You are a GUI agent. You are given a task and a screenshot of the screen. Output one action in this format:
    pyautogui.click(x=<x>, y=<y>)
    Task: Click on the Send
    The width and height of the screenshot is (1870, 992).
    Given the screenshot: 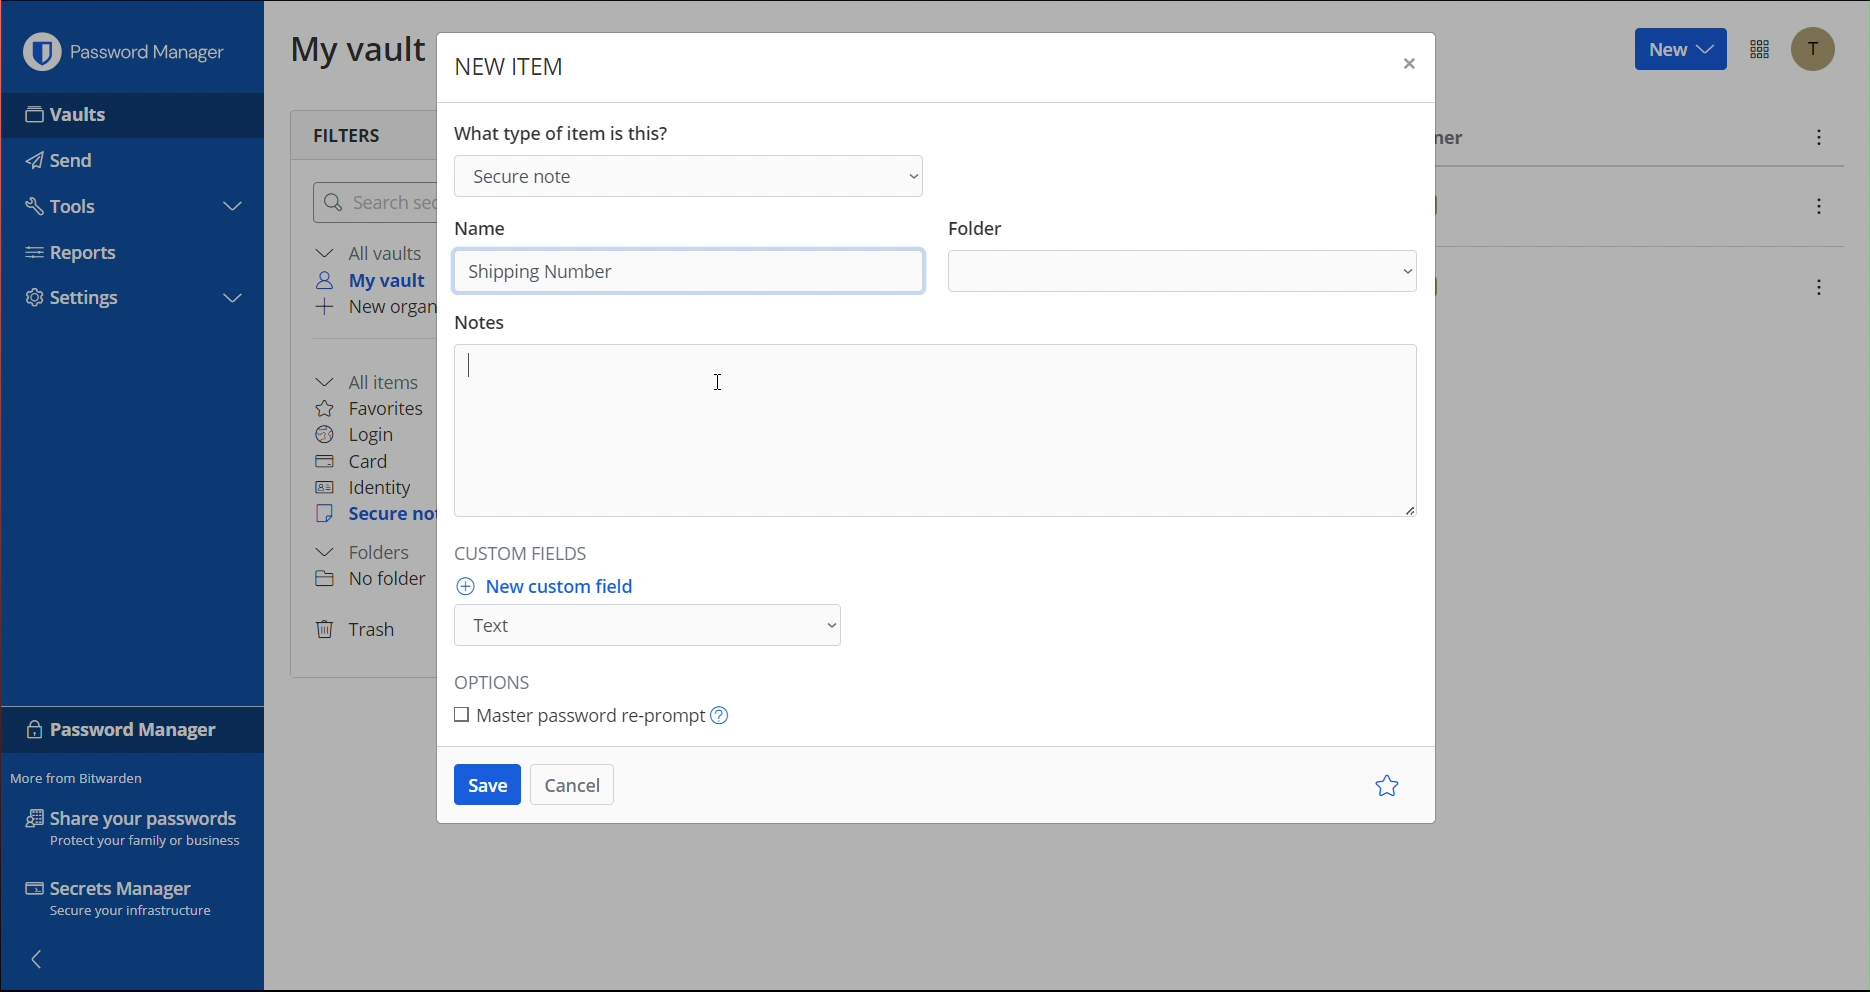 What is the action you would take?
    pyautogui.click(x=59, y=160)
    